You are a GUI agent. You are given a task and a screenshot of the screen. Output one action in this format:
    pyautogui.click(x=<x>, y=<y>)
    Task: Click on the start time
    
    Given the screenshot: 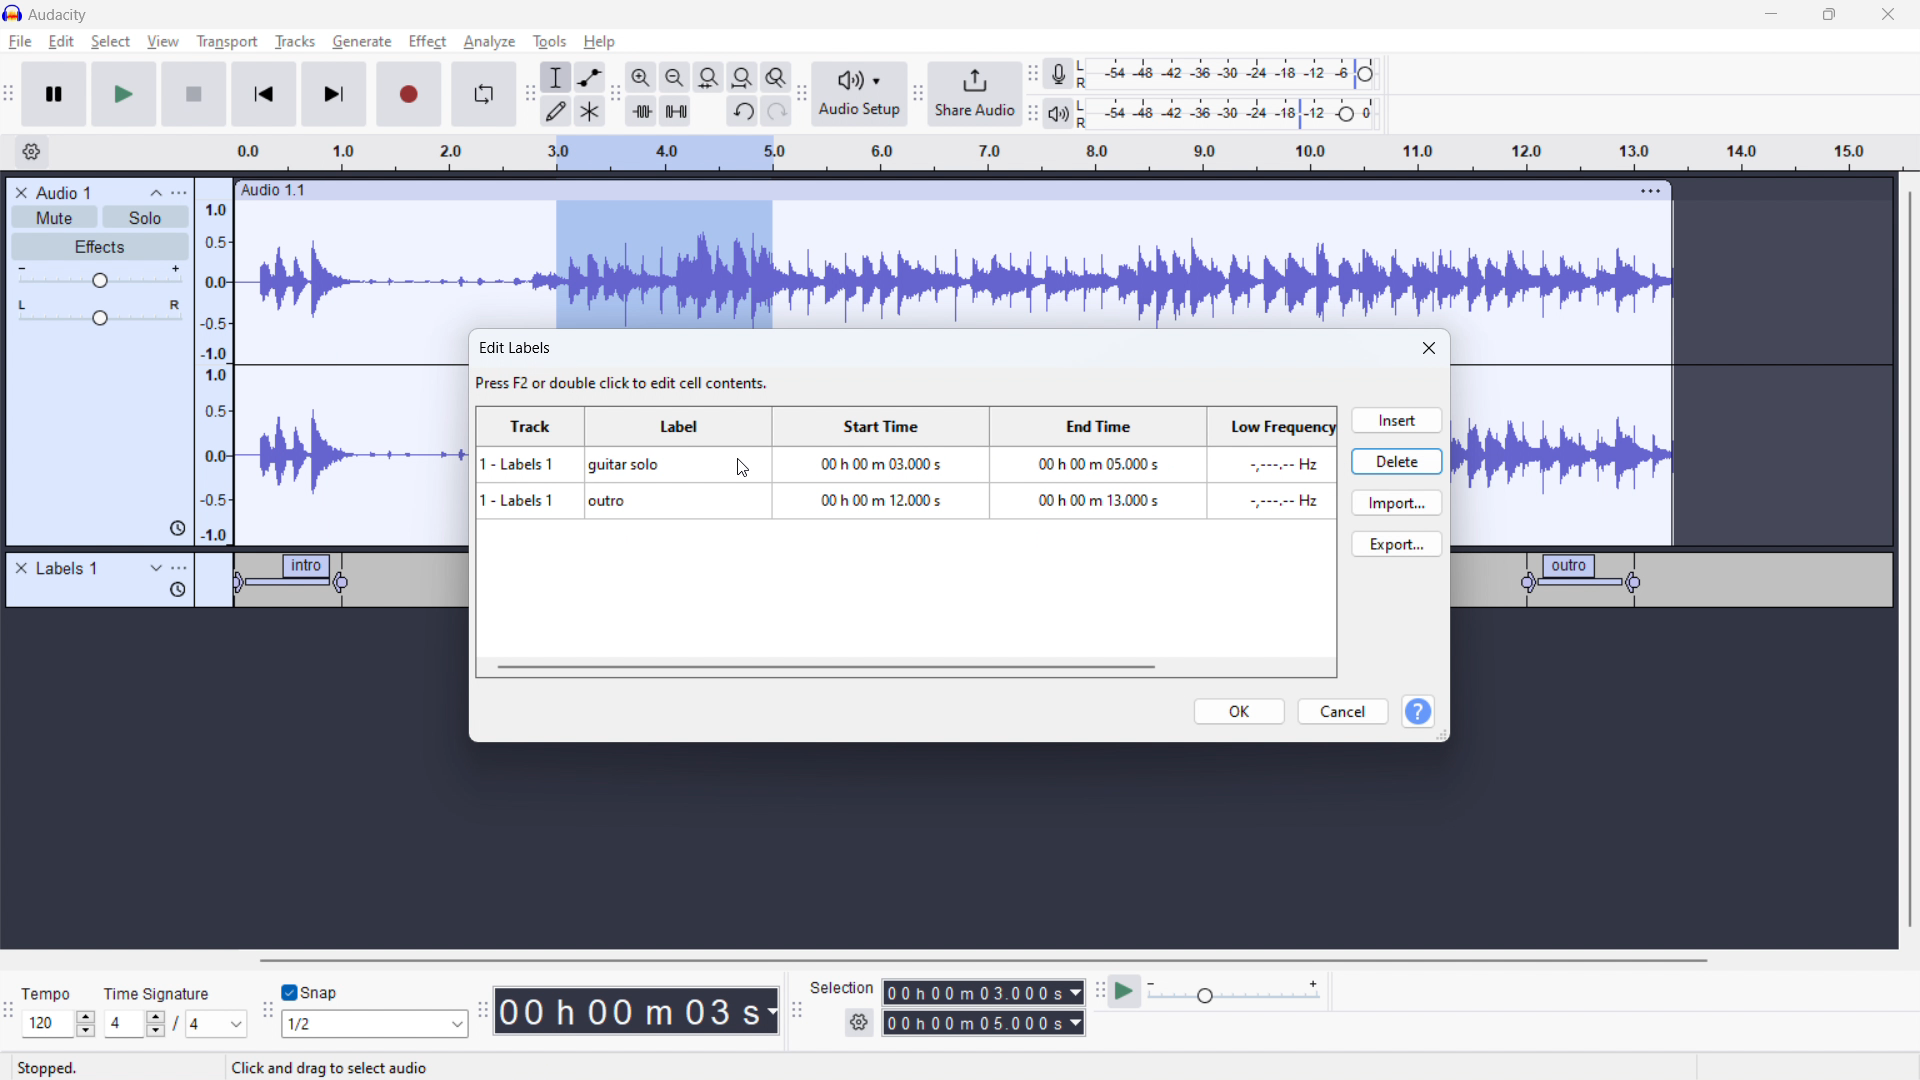 What is the action you would take?
    pyautogui.click(x=878, y=481)
    